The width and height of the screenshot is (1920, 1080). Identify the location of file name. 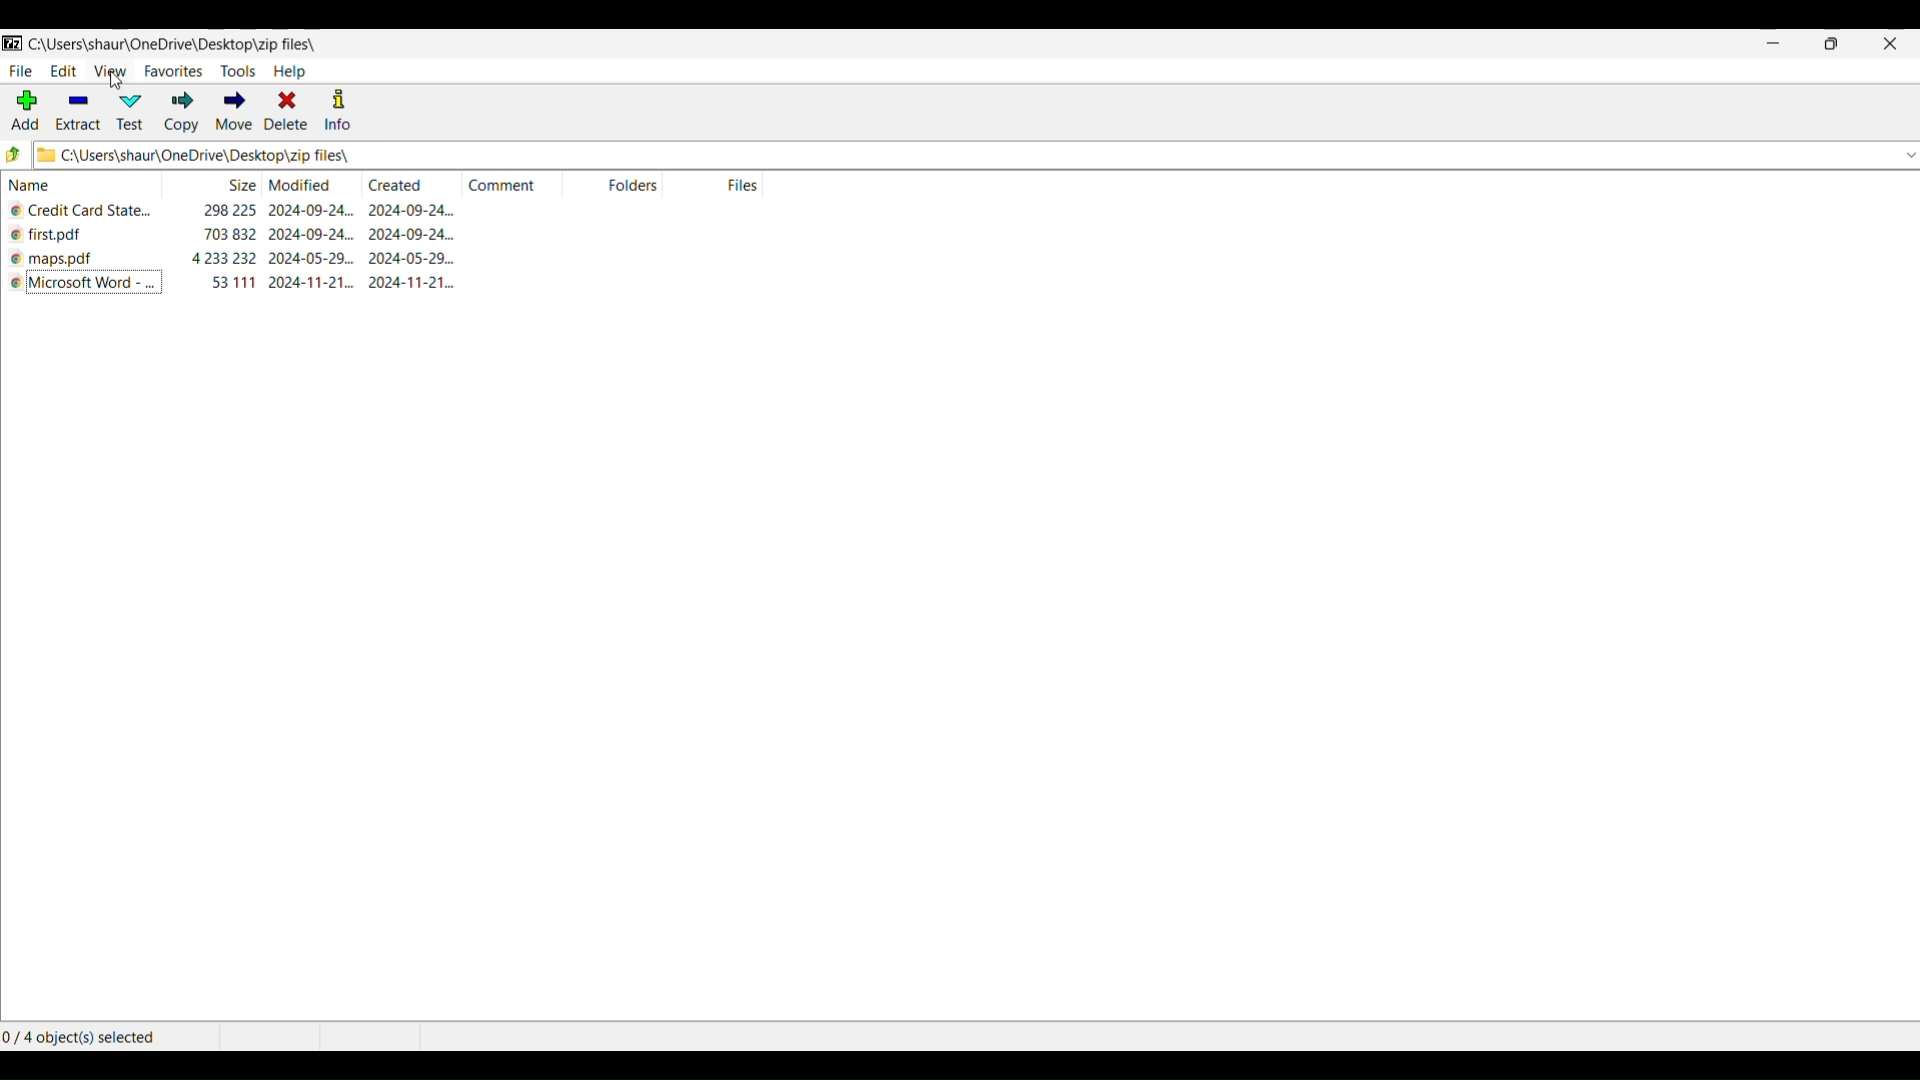
(94, 237).